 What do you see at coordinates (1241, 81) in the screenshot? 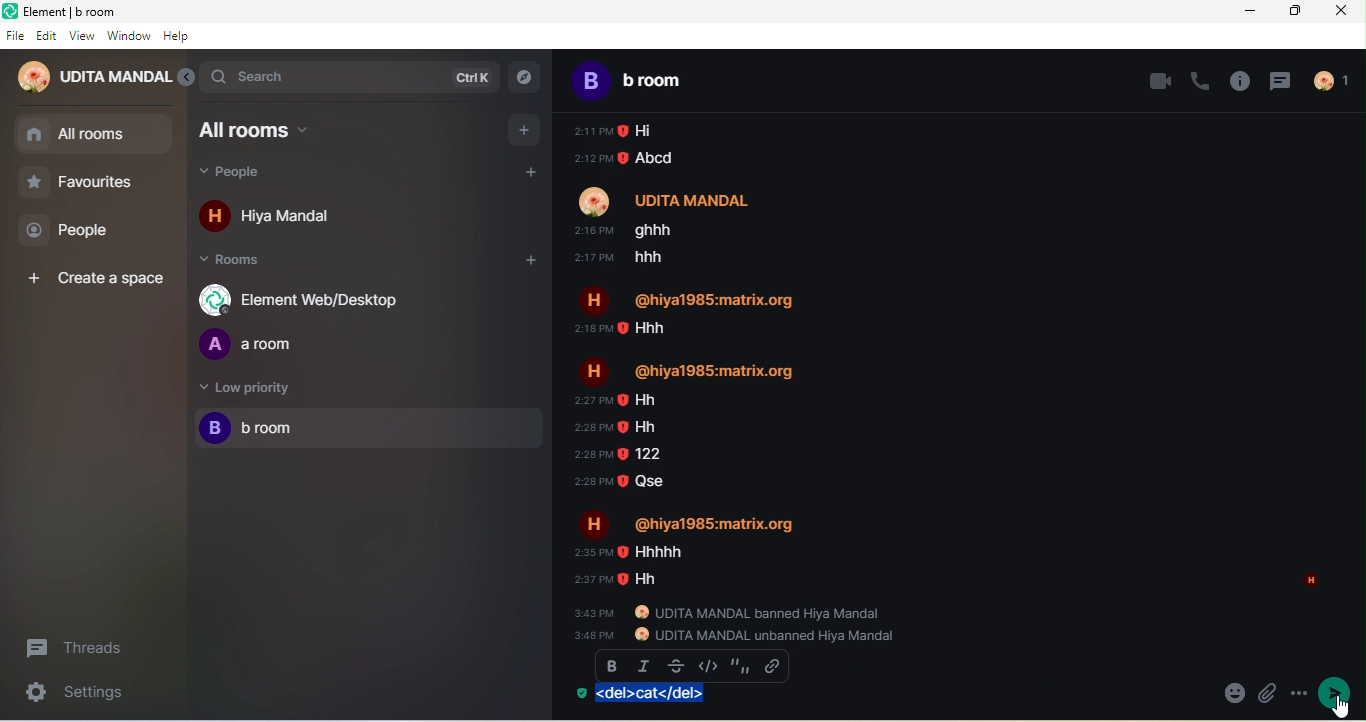
I see `room info` at bounding box center [1241, 81].